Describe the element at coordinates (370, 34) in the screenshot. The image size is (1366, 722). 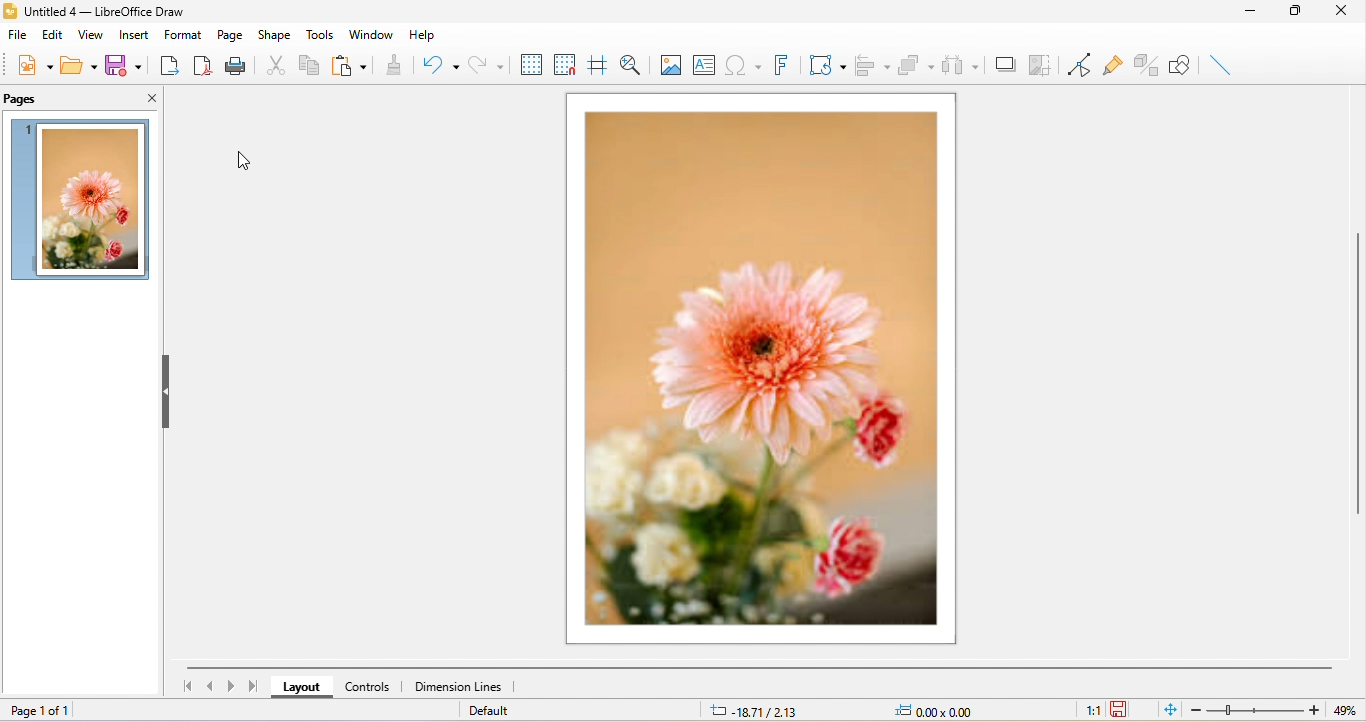
I see `window` at that location.